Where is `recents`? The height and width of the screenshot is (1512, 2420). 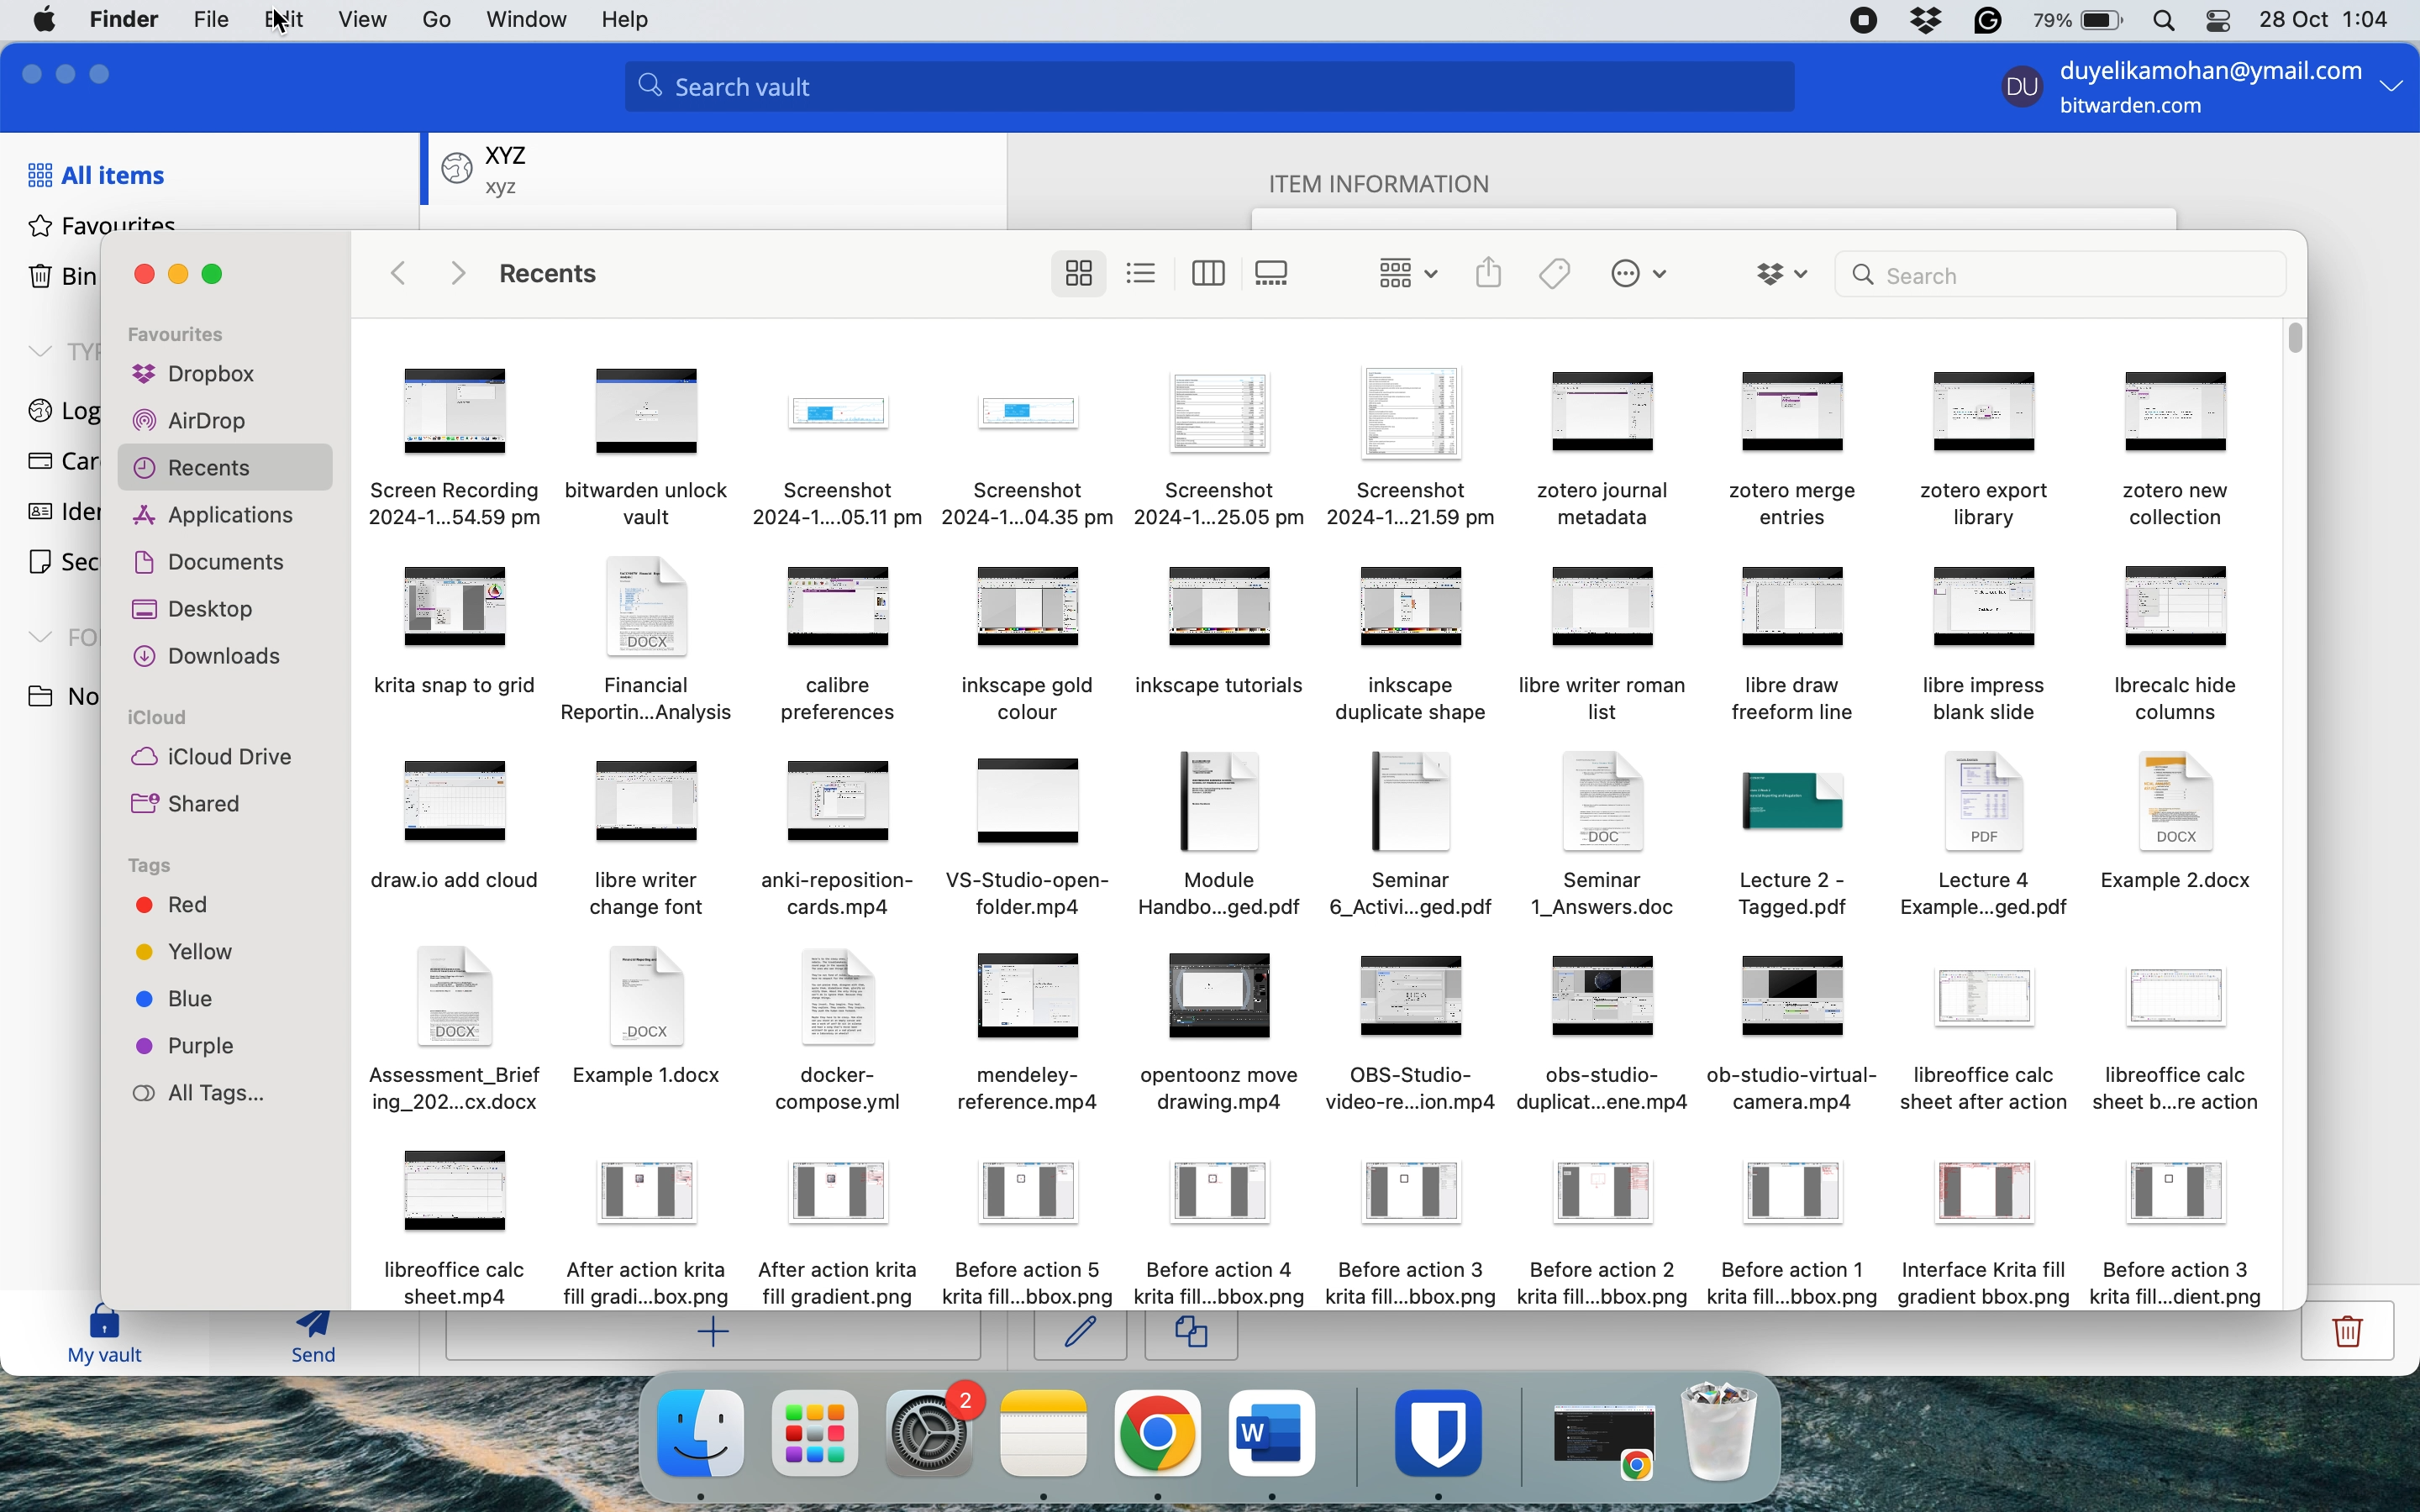 recents is located at coordinates (559, 275).